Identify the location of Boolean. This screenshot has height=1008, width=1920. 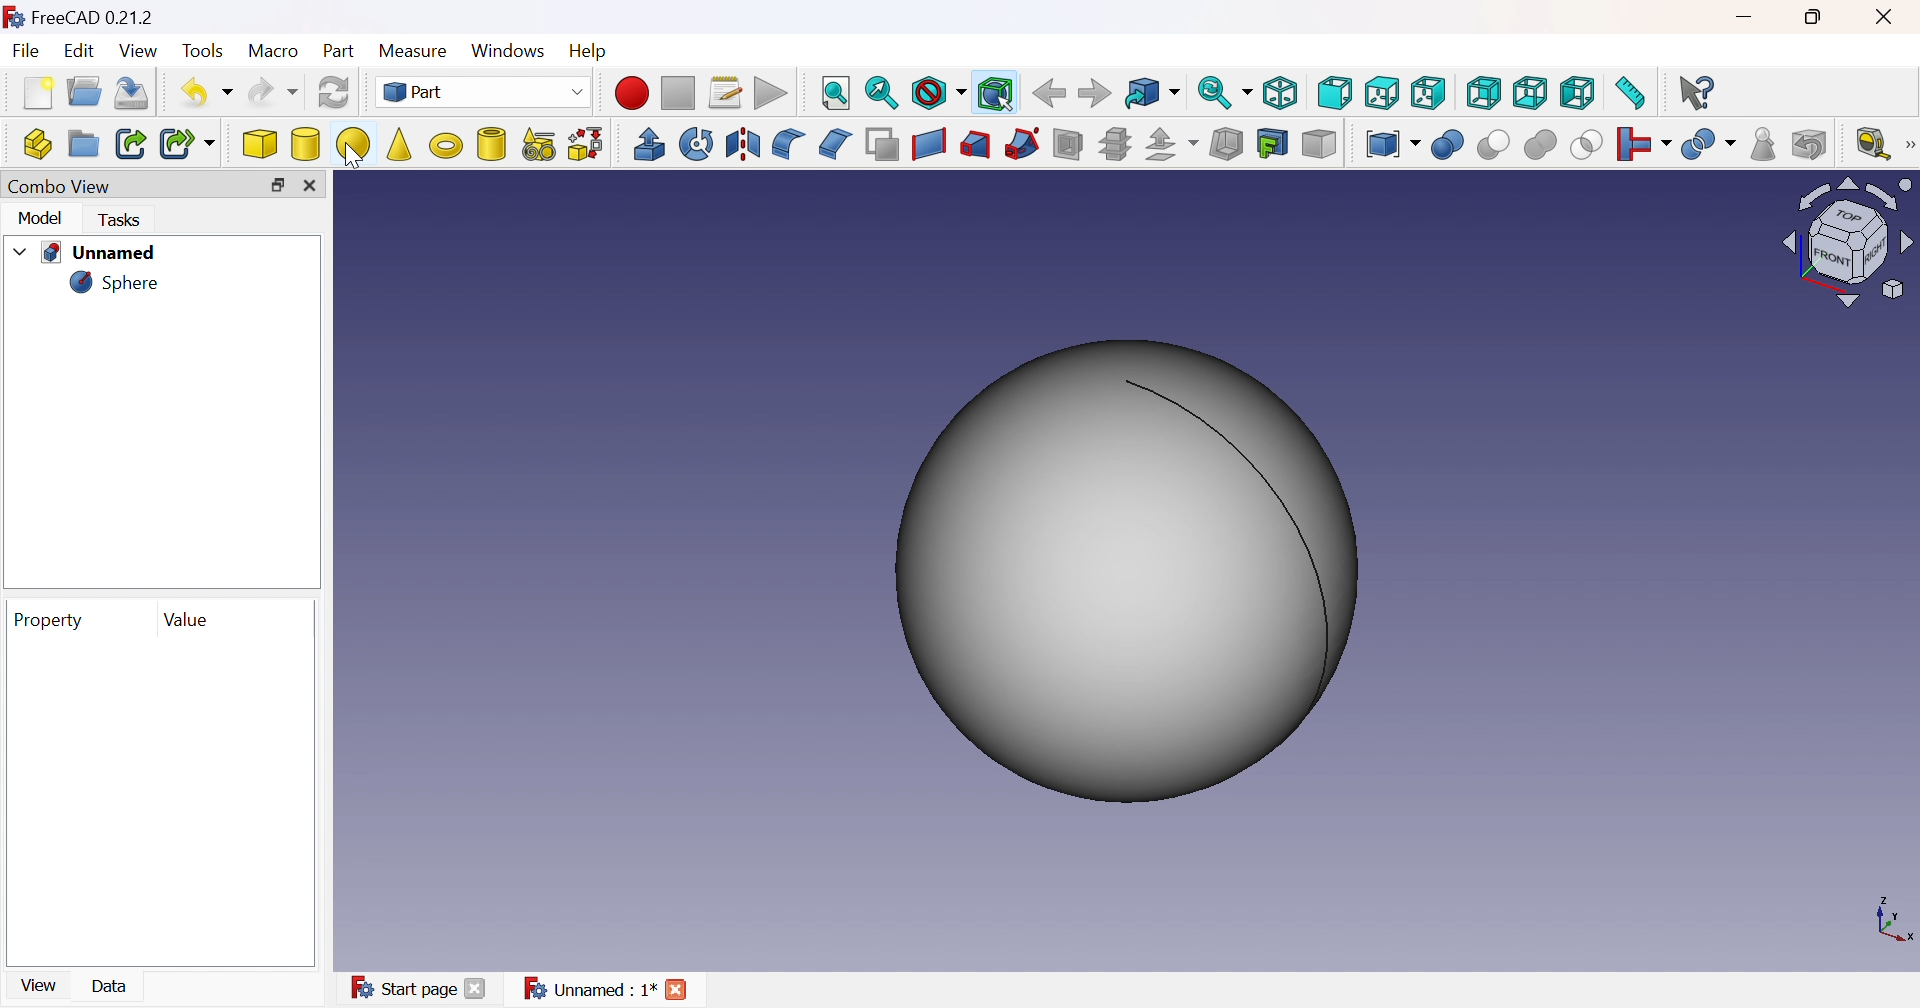
(1446, 144).